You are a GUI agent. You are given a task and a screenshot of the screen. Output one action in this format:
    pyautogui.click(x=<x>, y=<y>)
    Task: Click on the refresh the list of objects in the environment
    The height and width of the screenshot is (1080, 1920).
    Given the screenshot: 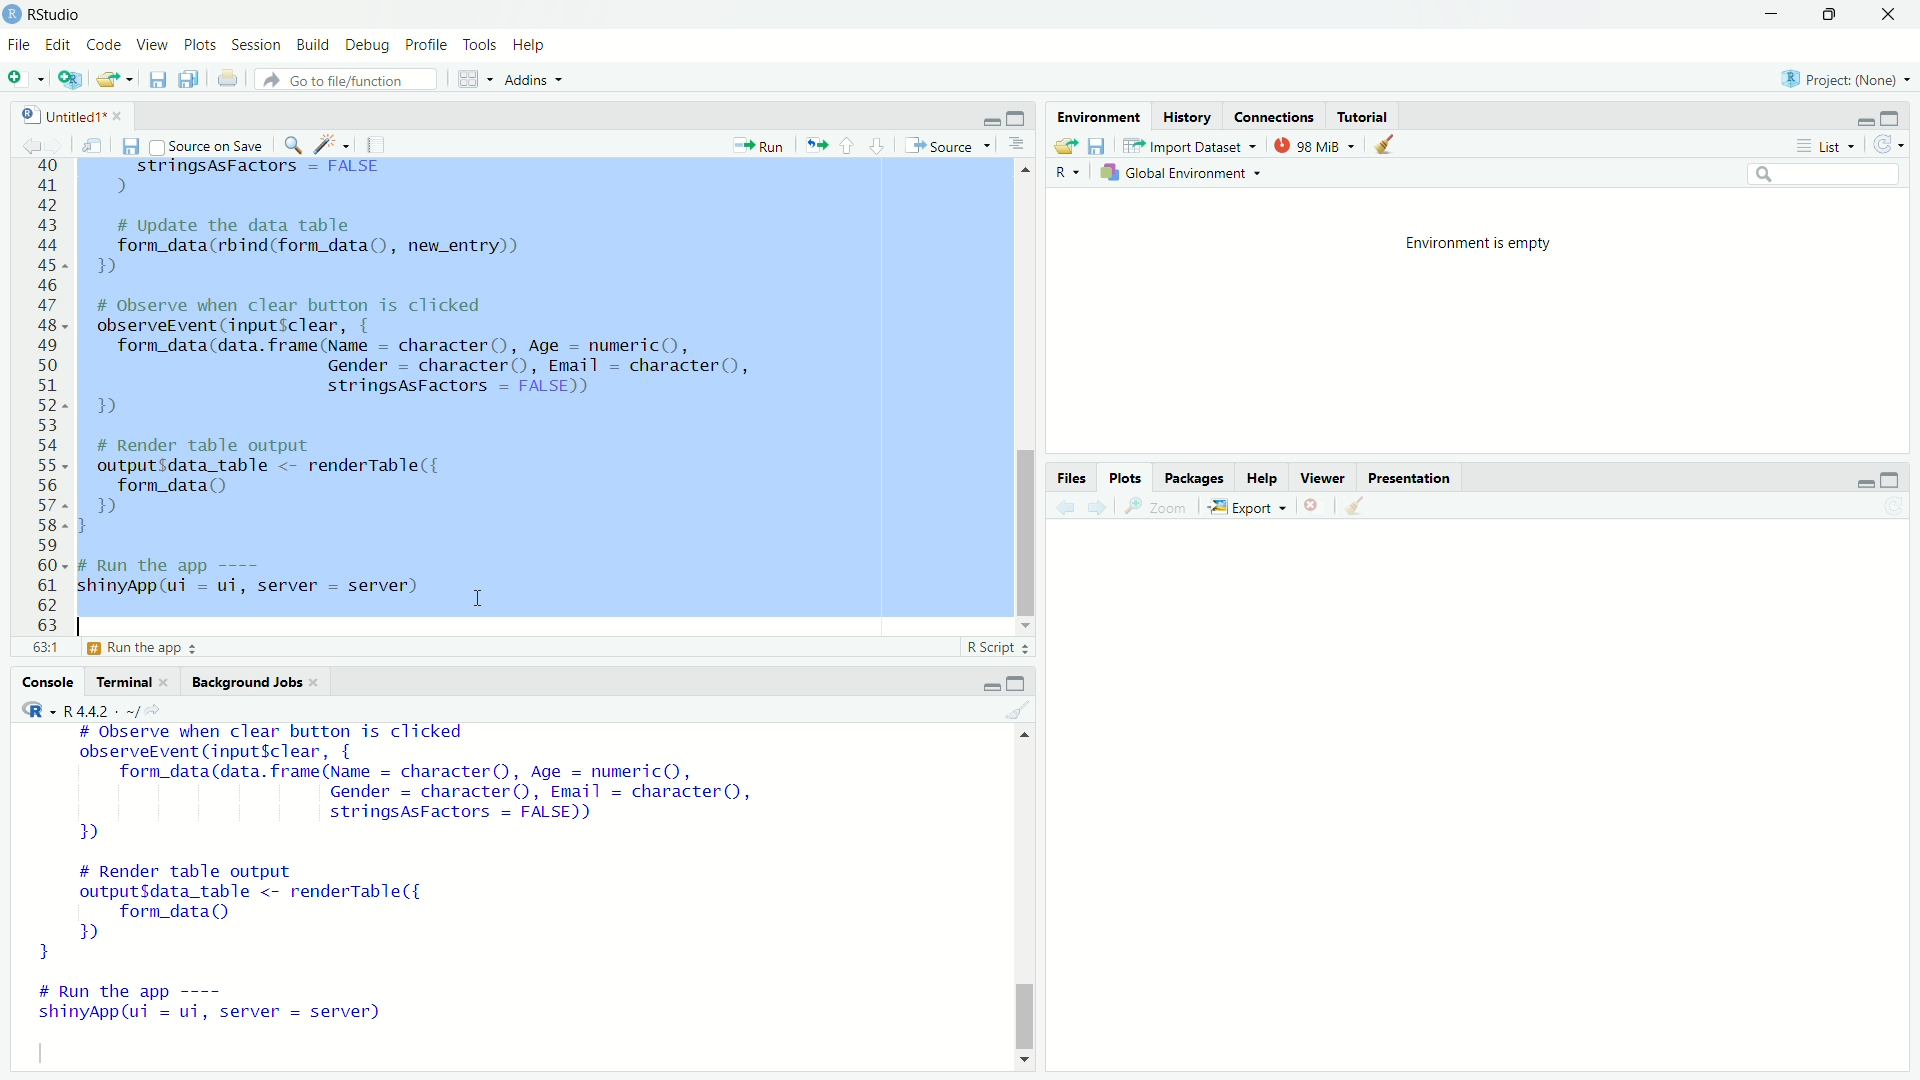 What is the action you would take?
    pyautogui.click(x=1896, y=147)
    